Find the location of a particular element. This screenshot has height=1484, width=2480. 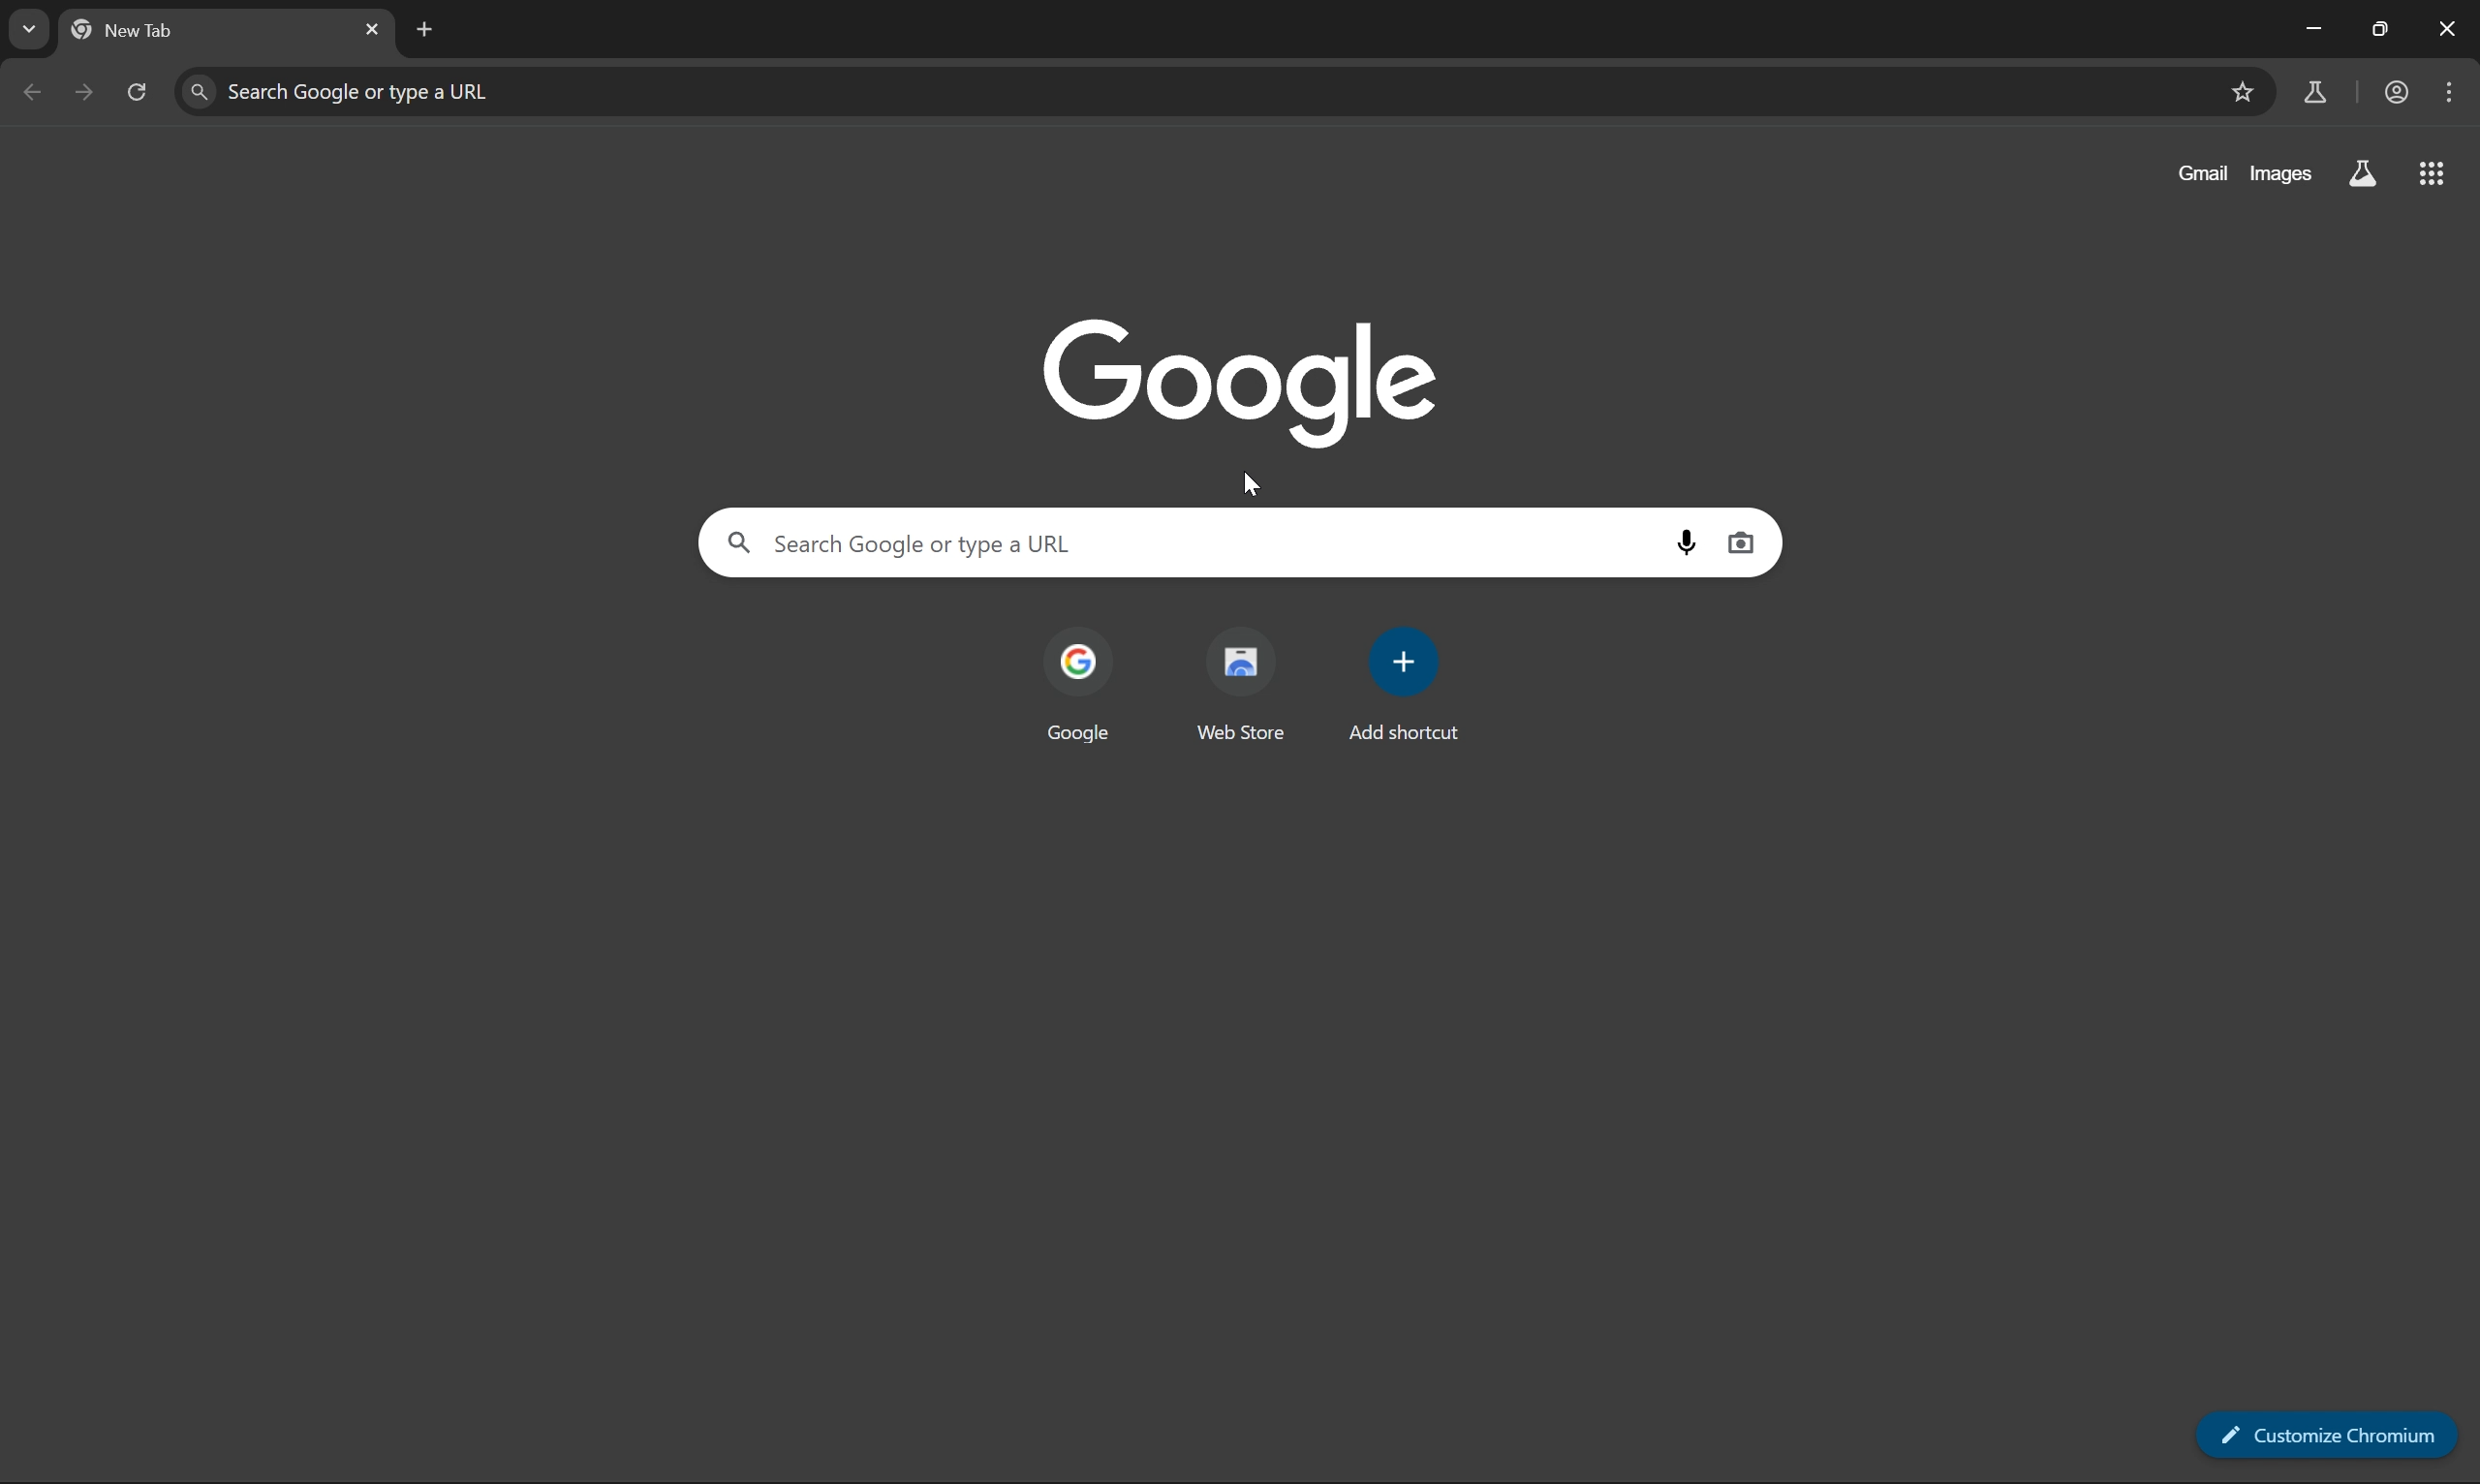

web store is located at coordinates (1240, 687).